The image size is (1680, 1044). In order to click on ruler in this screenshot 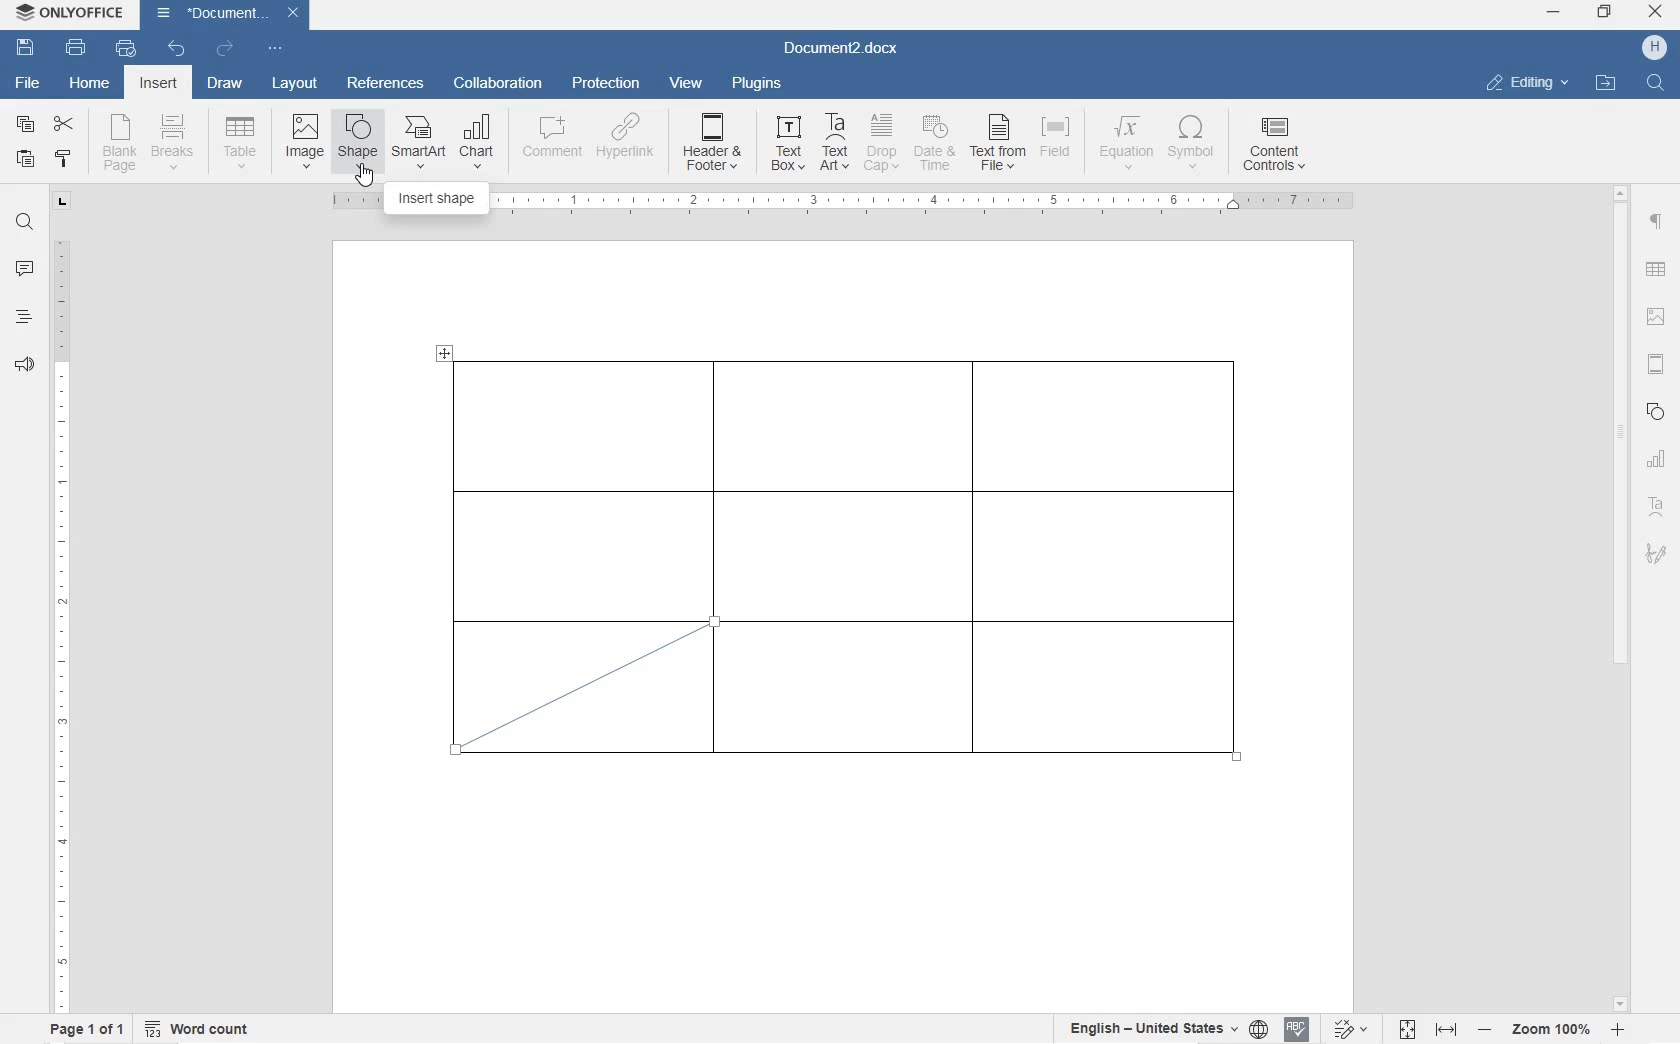, I will do `click(937, 204)`.